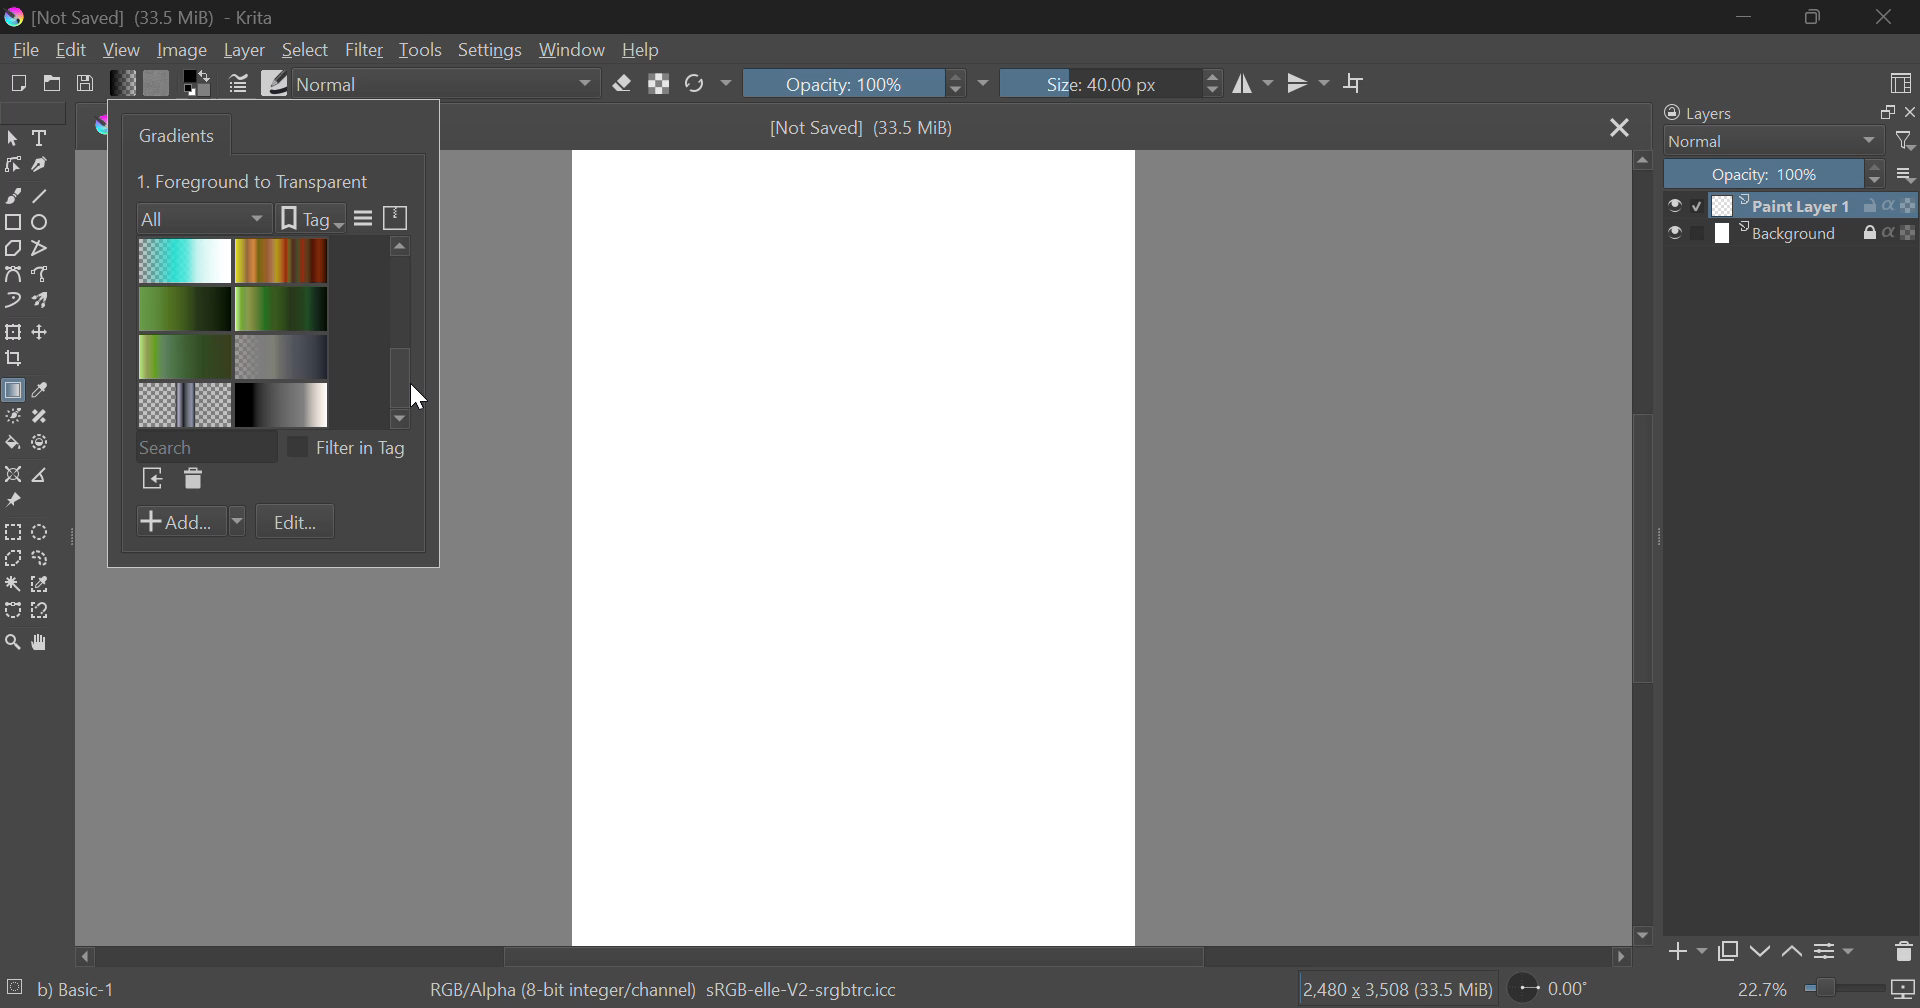 This screenshot has height=1008, width=1920. I want to click on Layer, so click(244, 50).